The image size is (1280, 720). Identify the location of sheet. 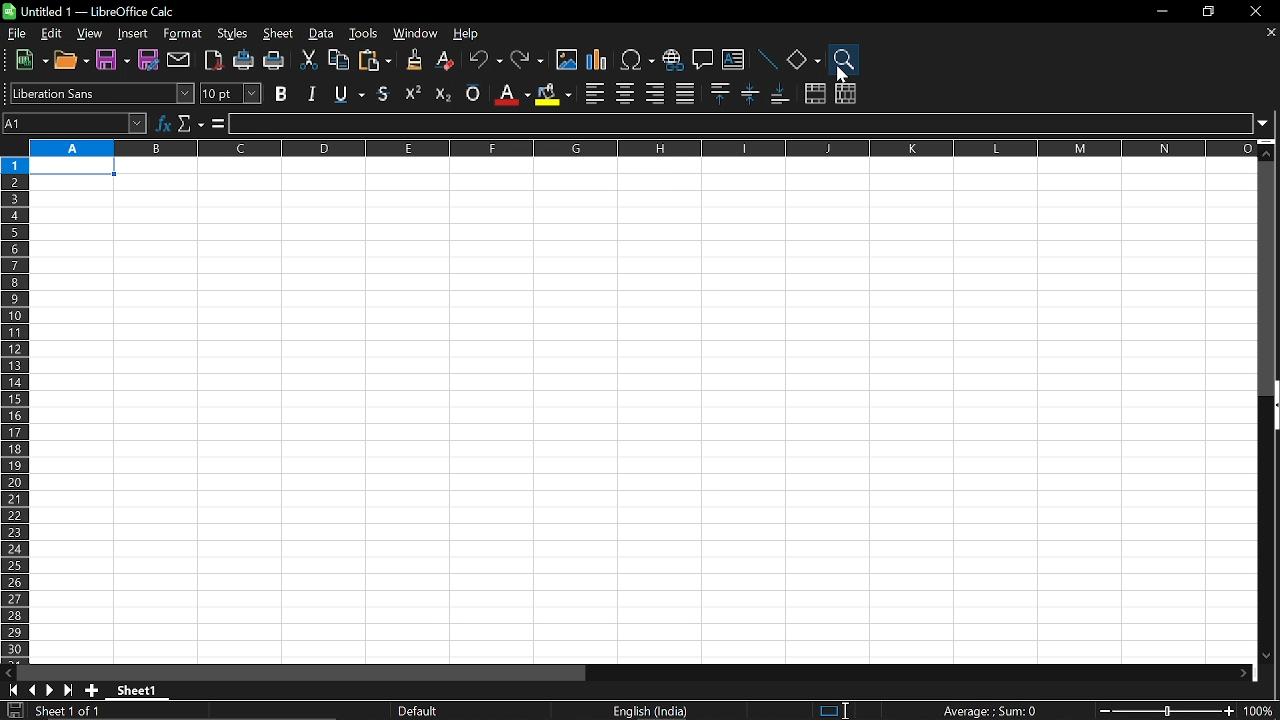
(641, 408).